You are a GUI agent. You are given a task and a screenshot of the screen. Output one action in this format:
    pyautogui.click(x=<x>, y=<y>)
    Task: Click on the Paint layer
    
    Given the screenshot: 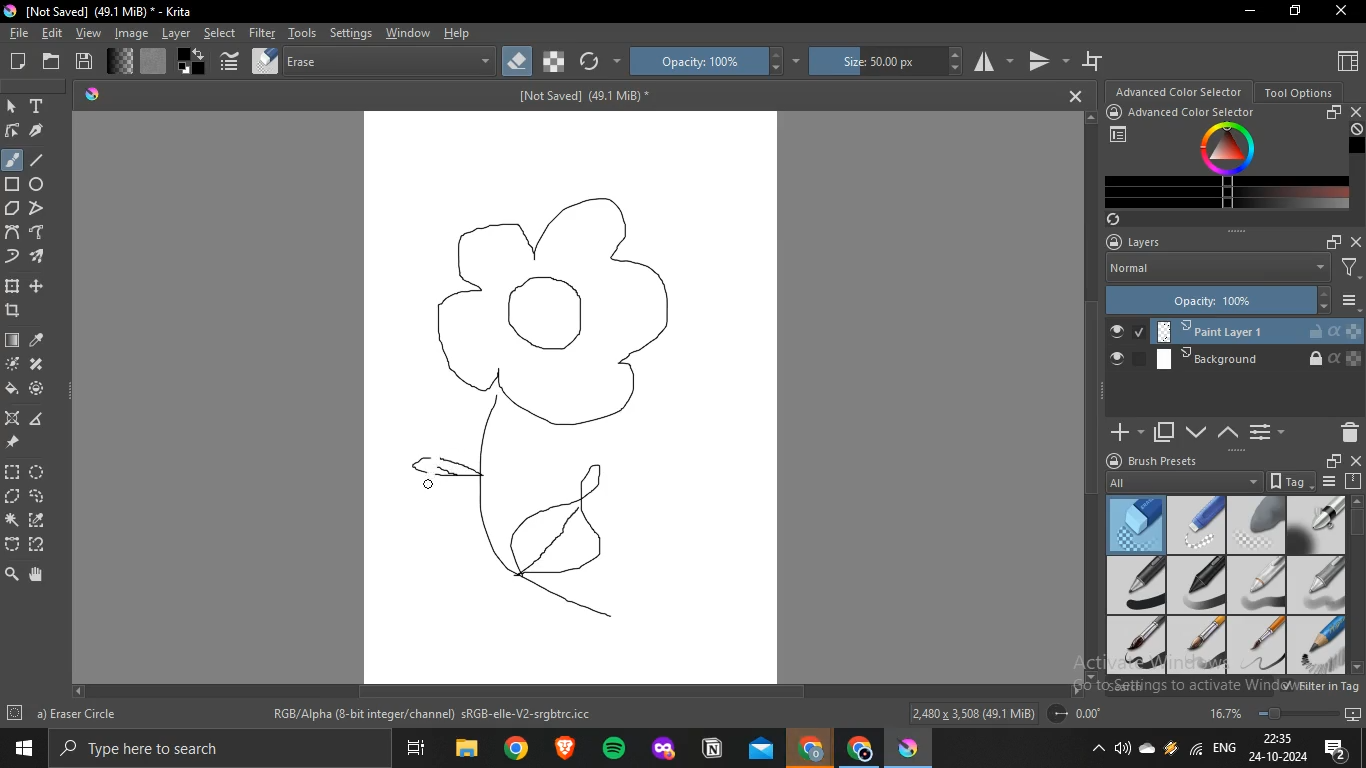 What is the action you would take?
    pyautogui.click(x=1235, y=328)
    